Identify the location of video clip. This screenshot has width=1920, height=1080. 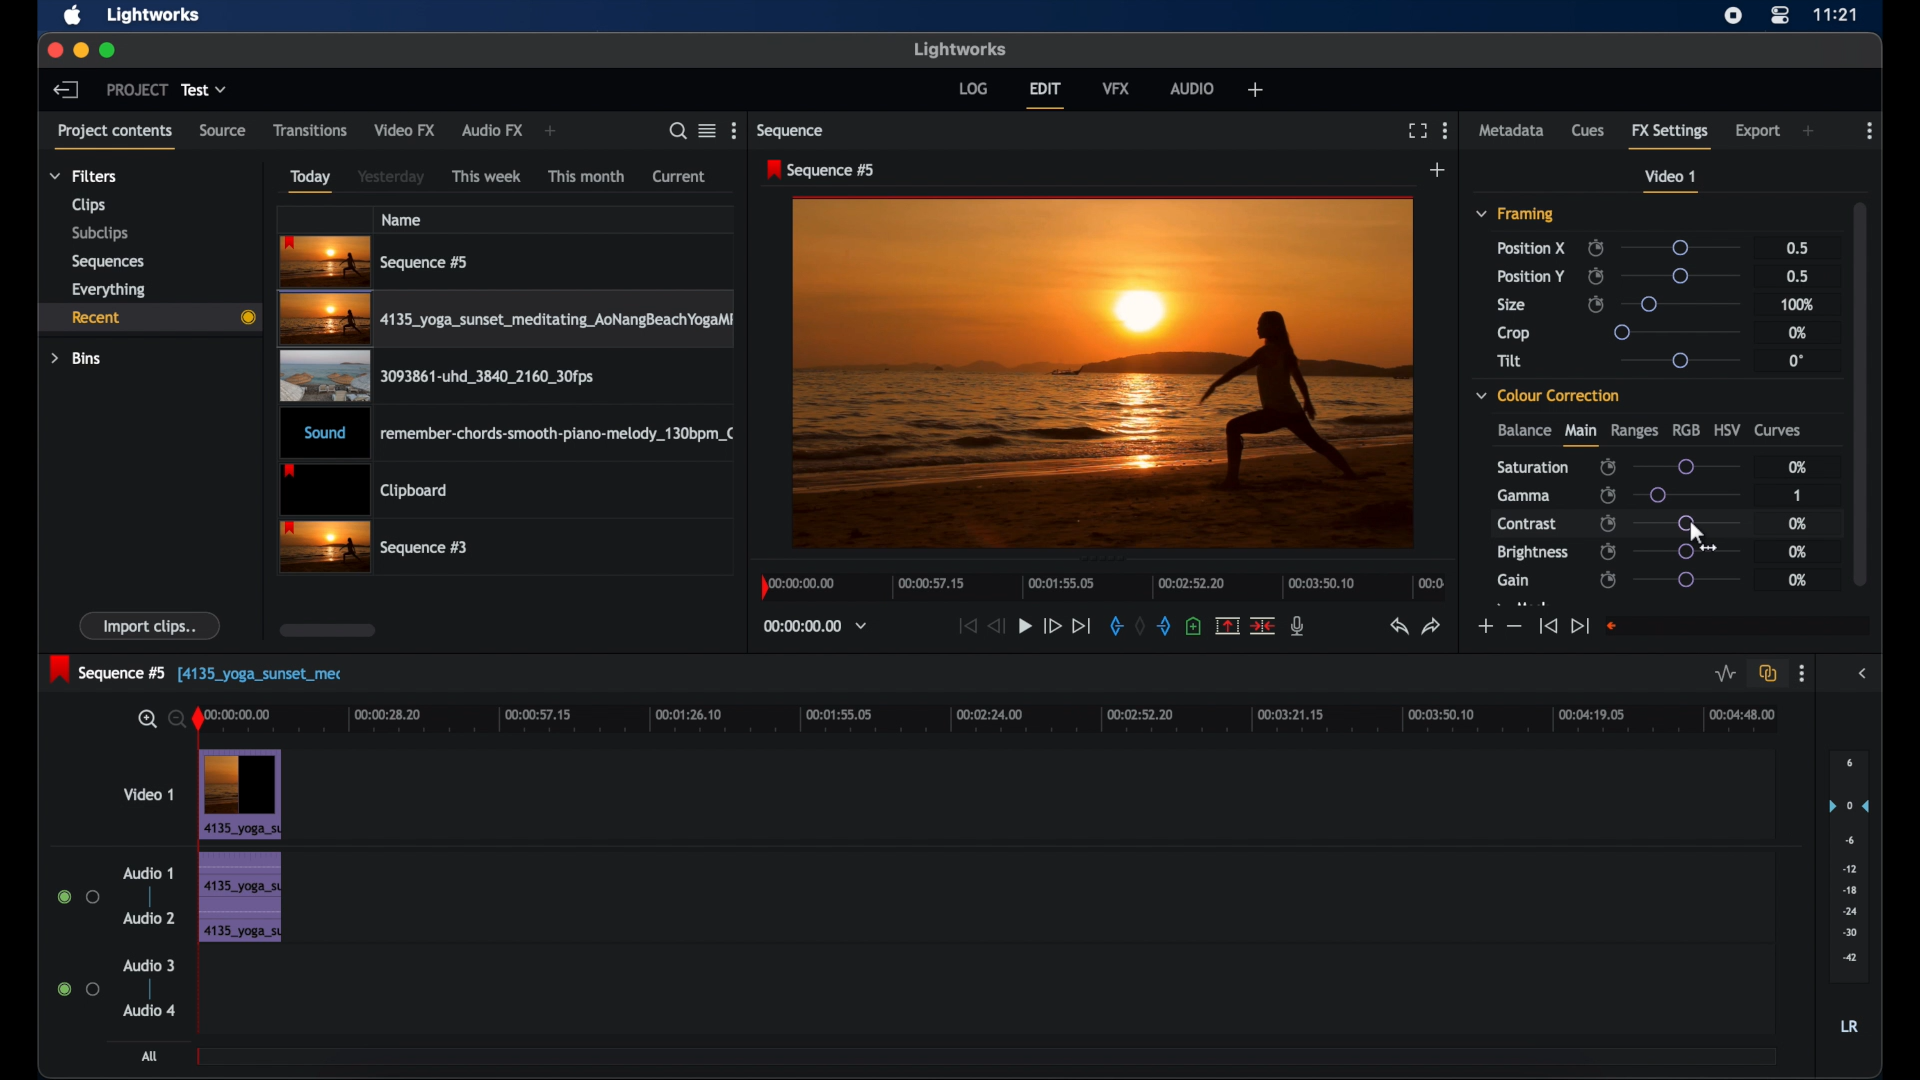
(434, 380).